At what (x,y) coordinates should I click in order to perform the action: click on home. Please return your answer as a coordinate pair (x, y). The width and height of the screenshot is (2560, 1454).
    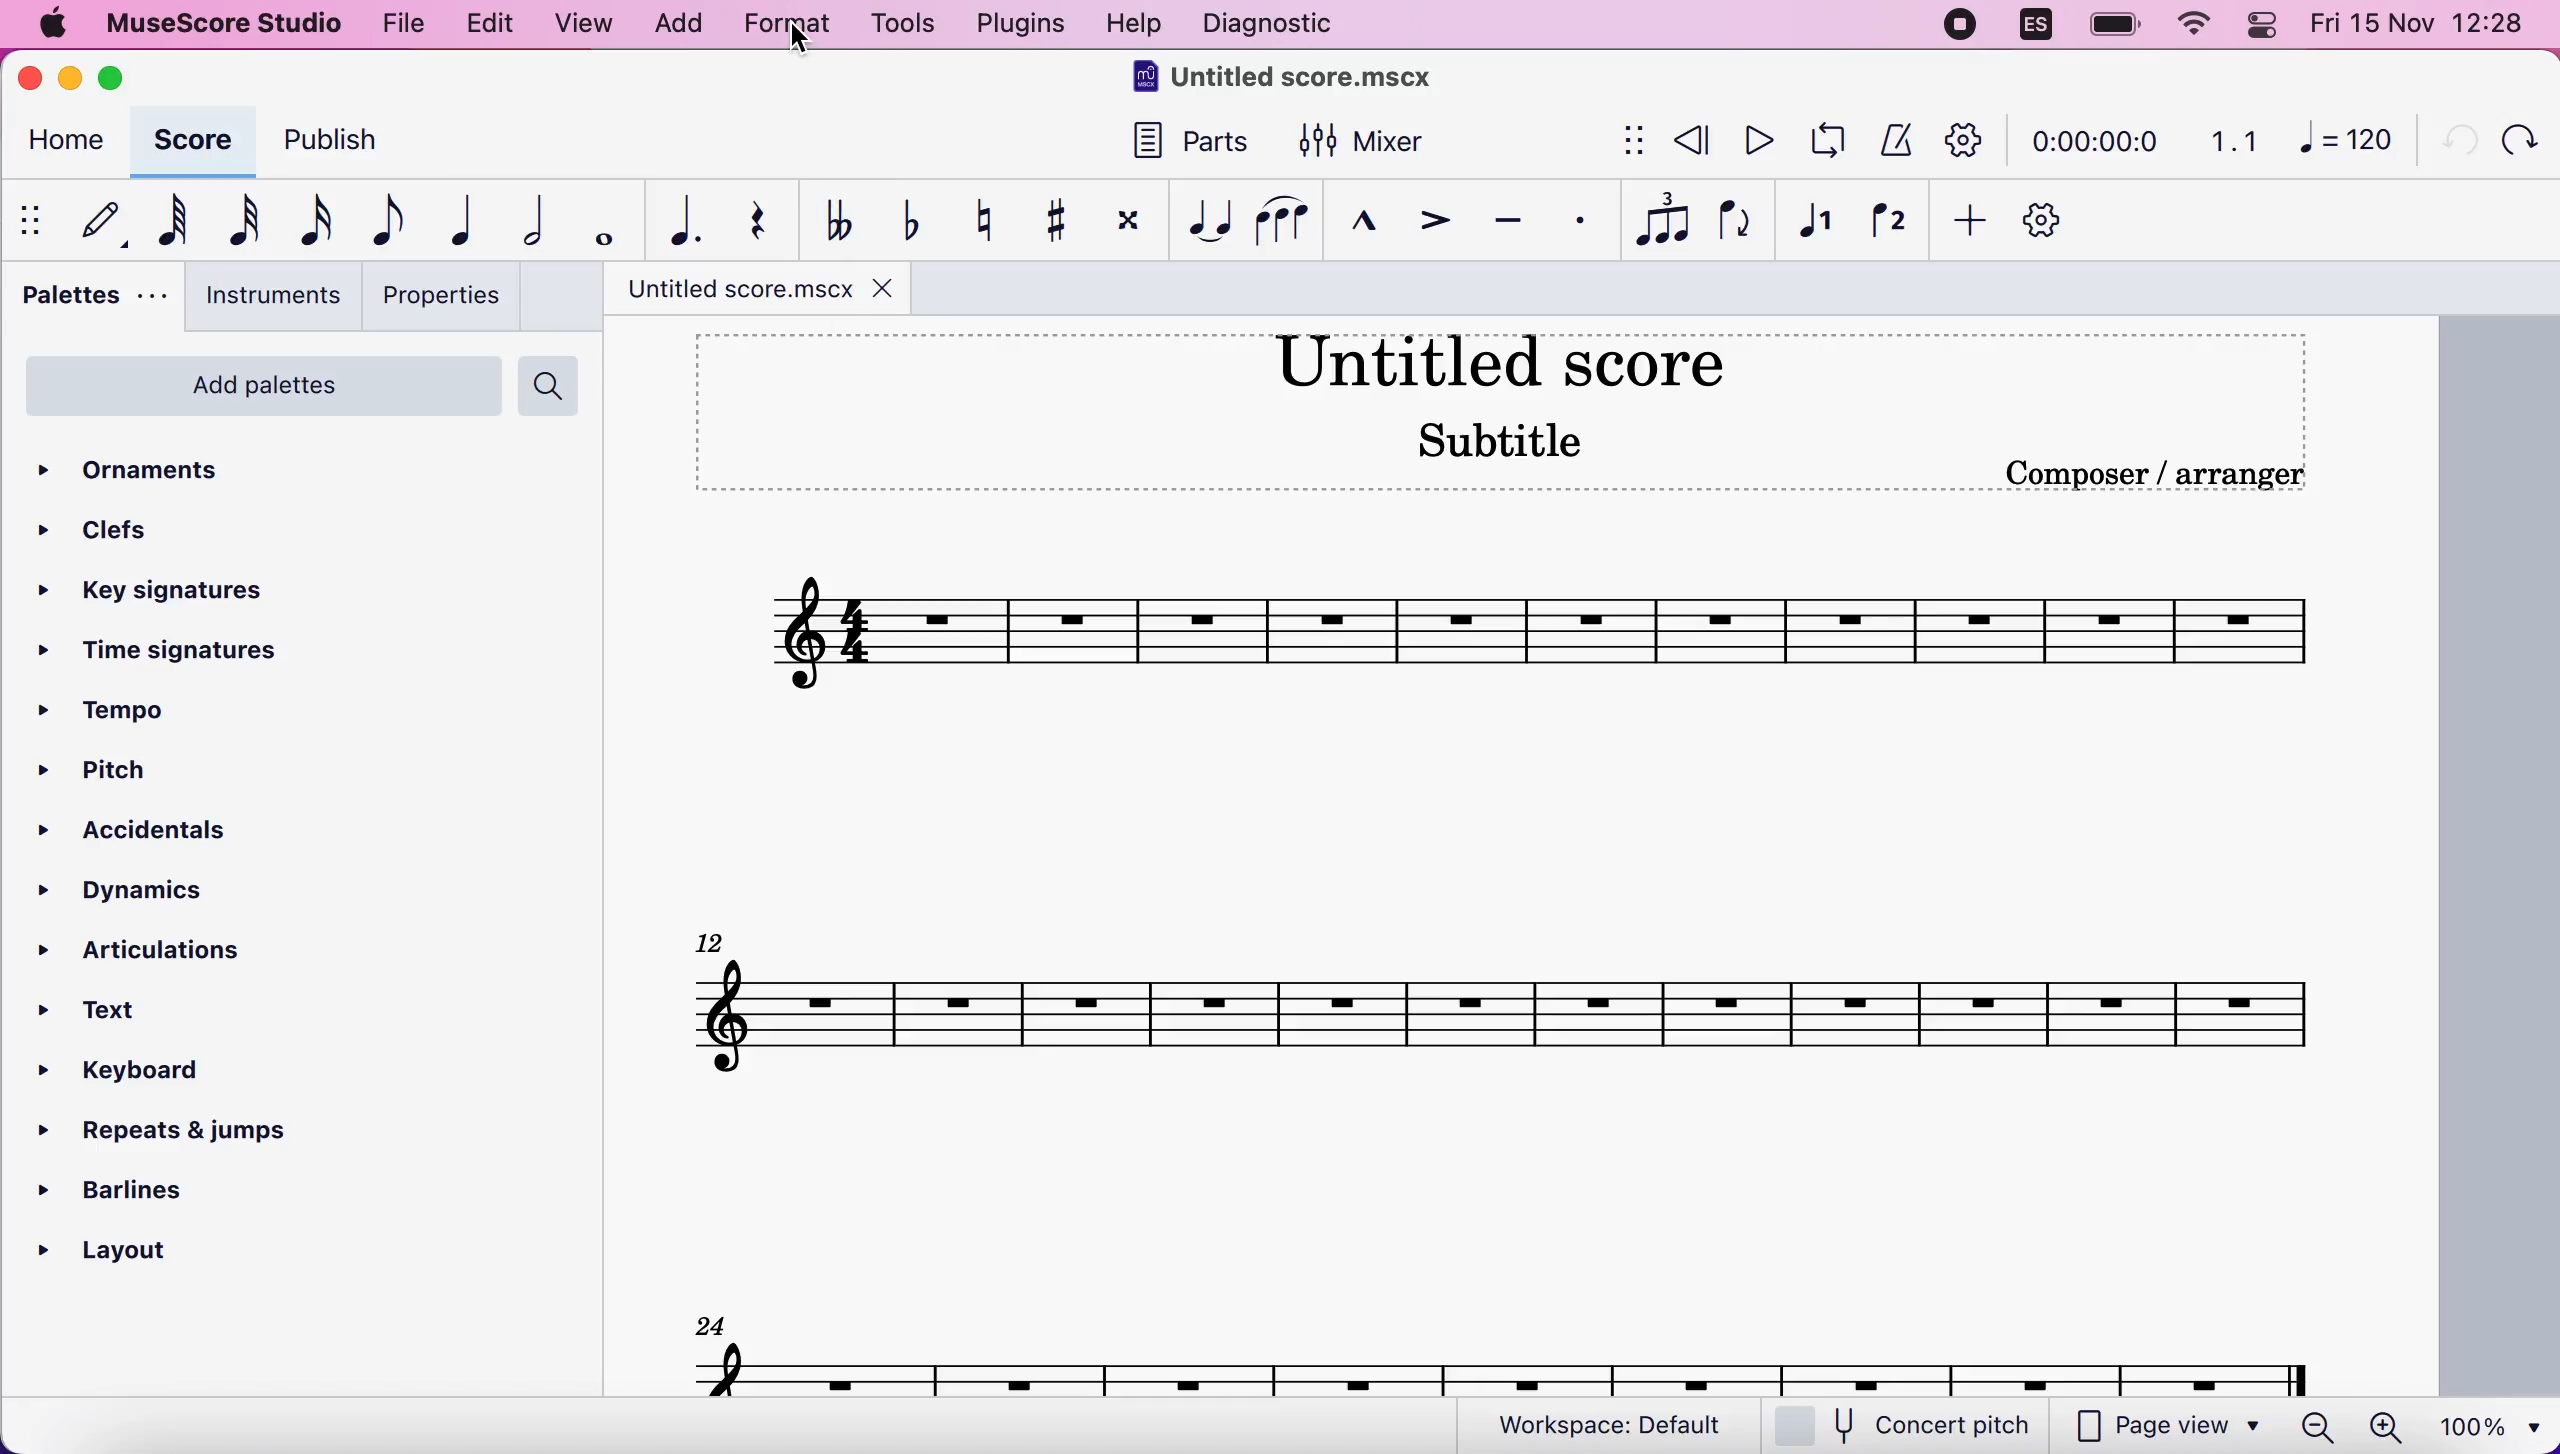
    Looking at the image, I should click on (61, 144).